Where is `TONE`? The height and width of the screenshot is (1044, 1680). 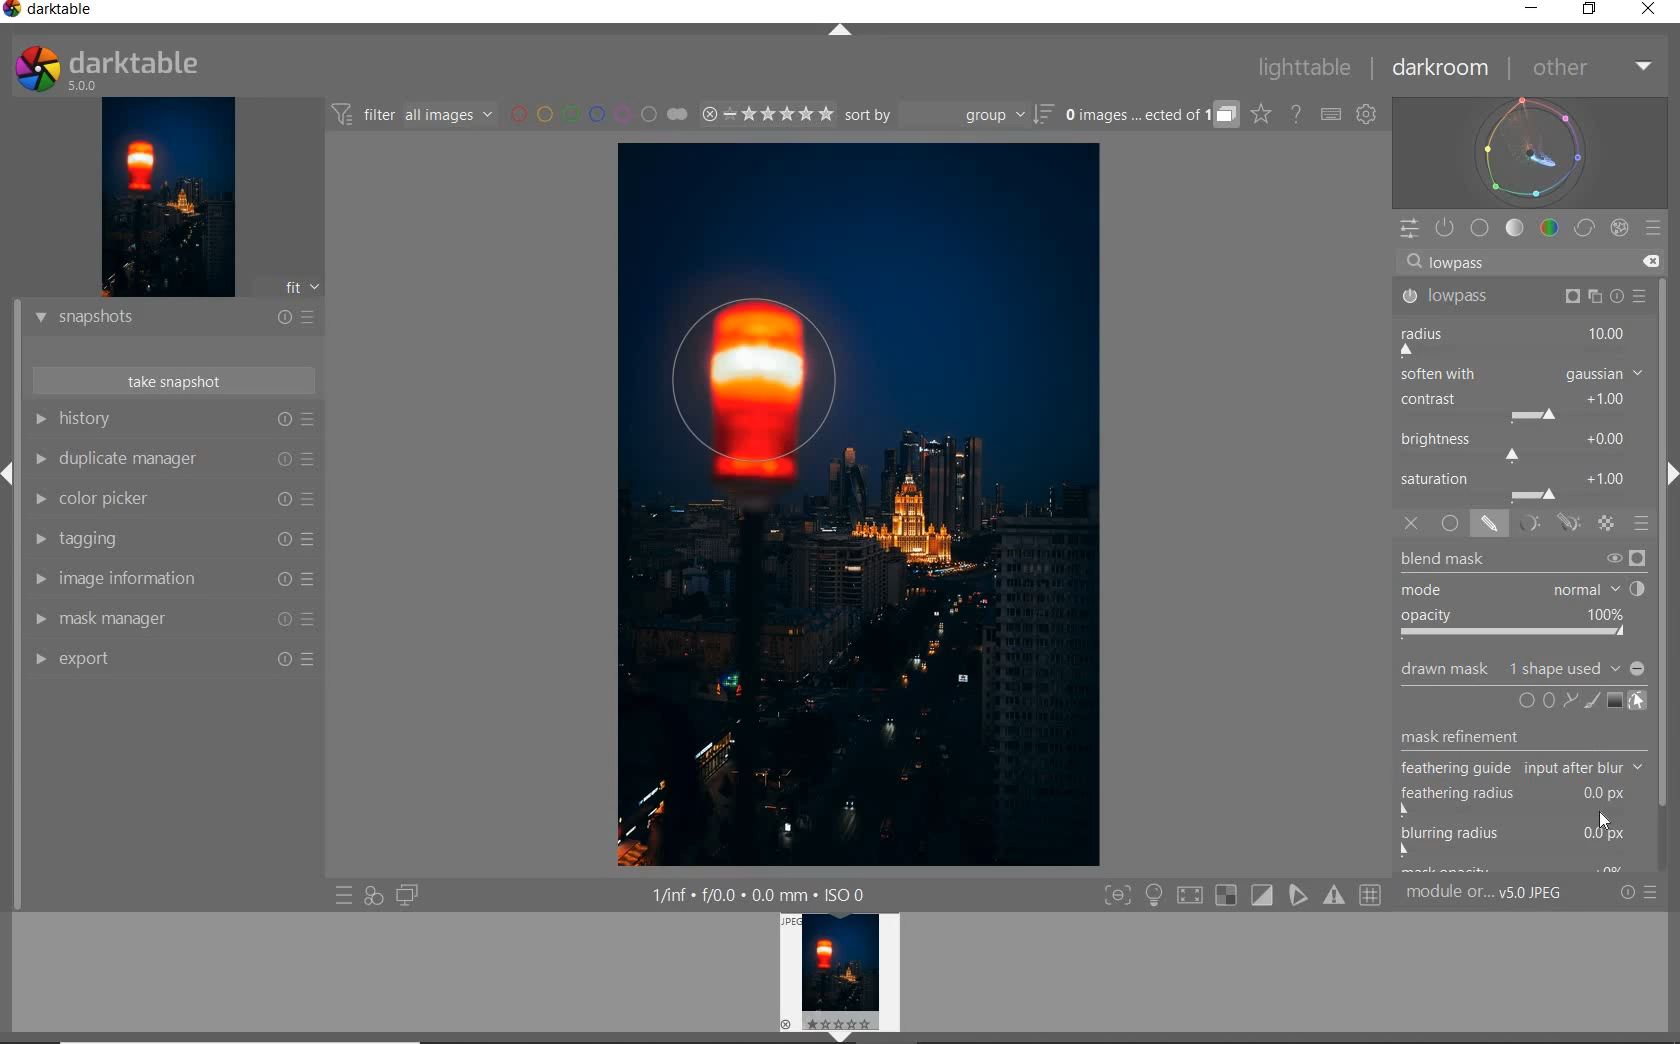
TONE is located at coordinates (1515, 228).